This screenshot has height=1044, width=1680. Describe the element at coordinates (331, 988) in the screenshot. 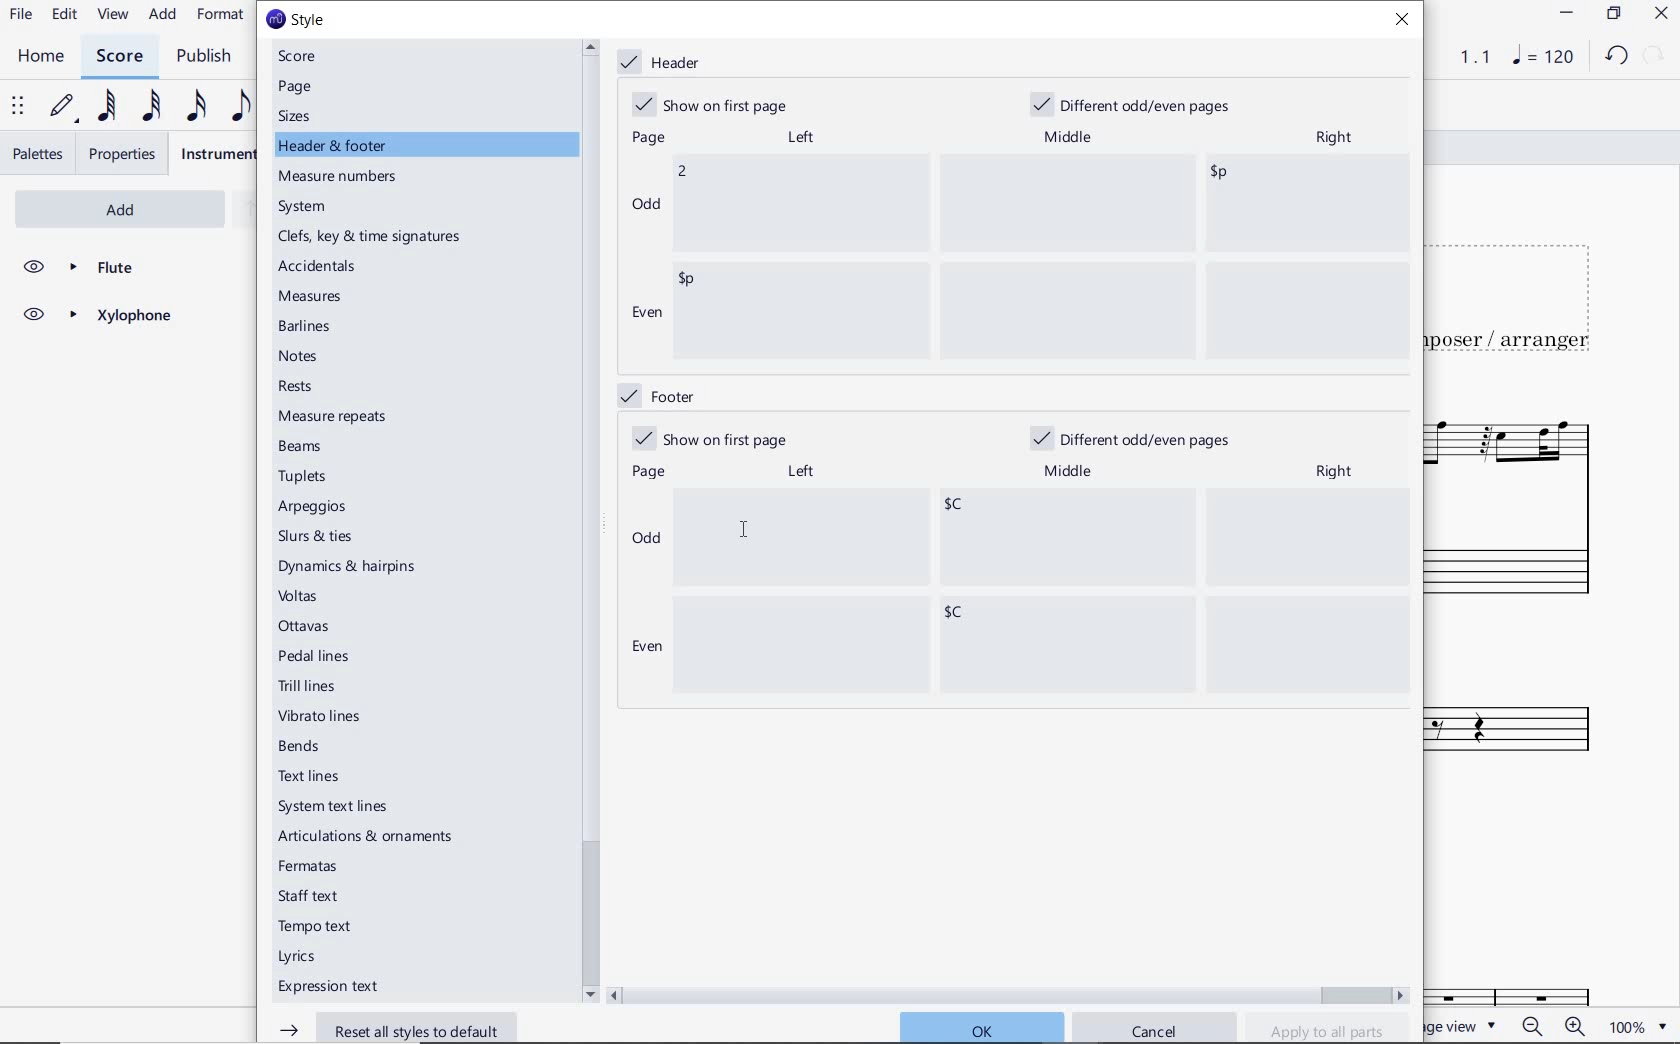

I see `expression text` at that location.